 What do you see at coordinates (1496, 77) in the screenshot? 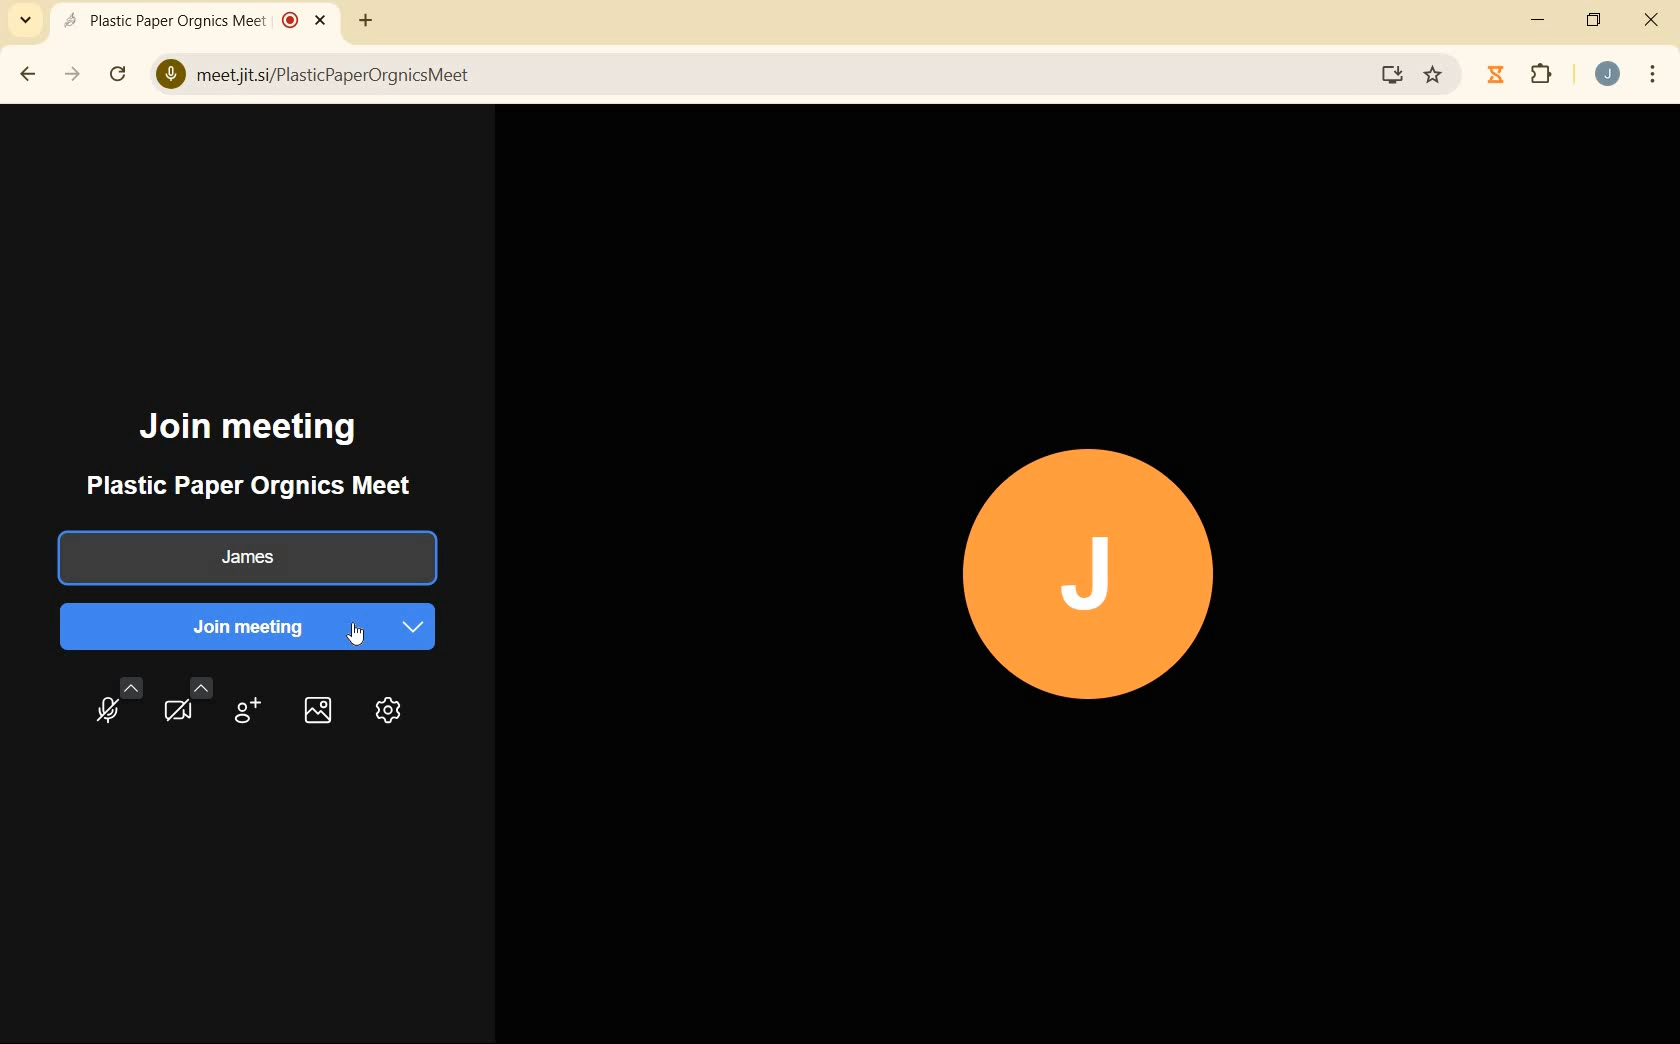
I see `Jibble` at bounding box center [1496, 77].